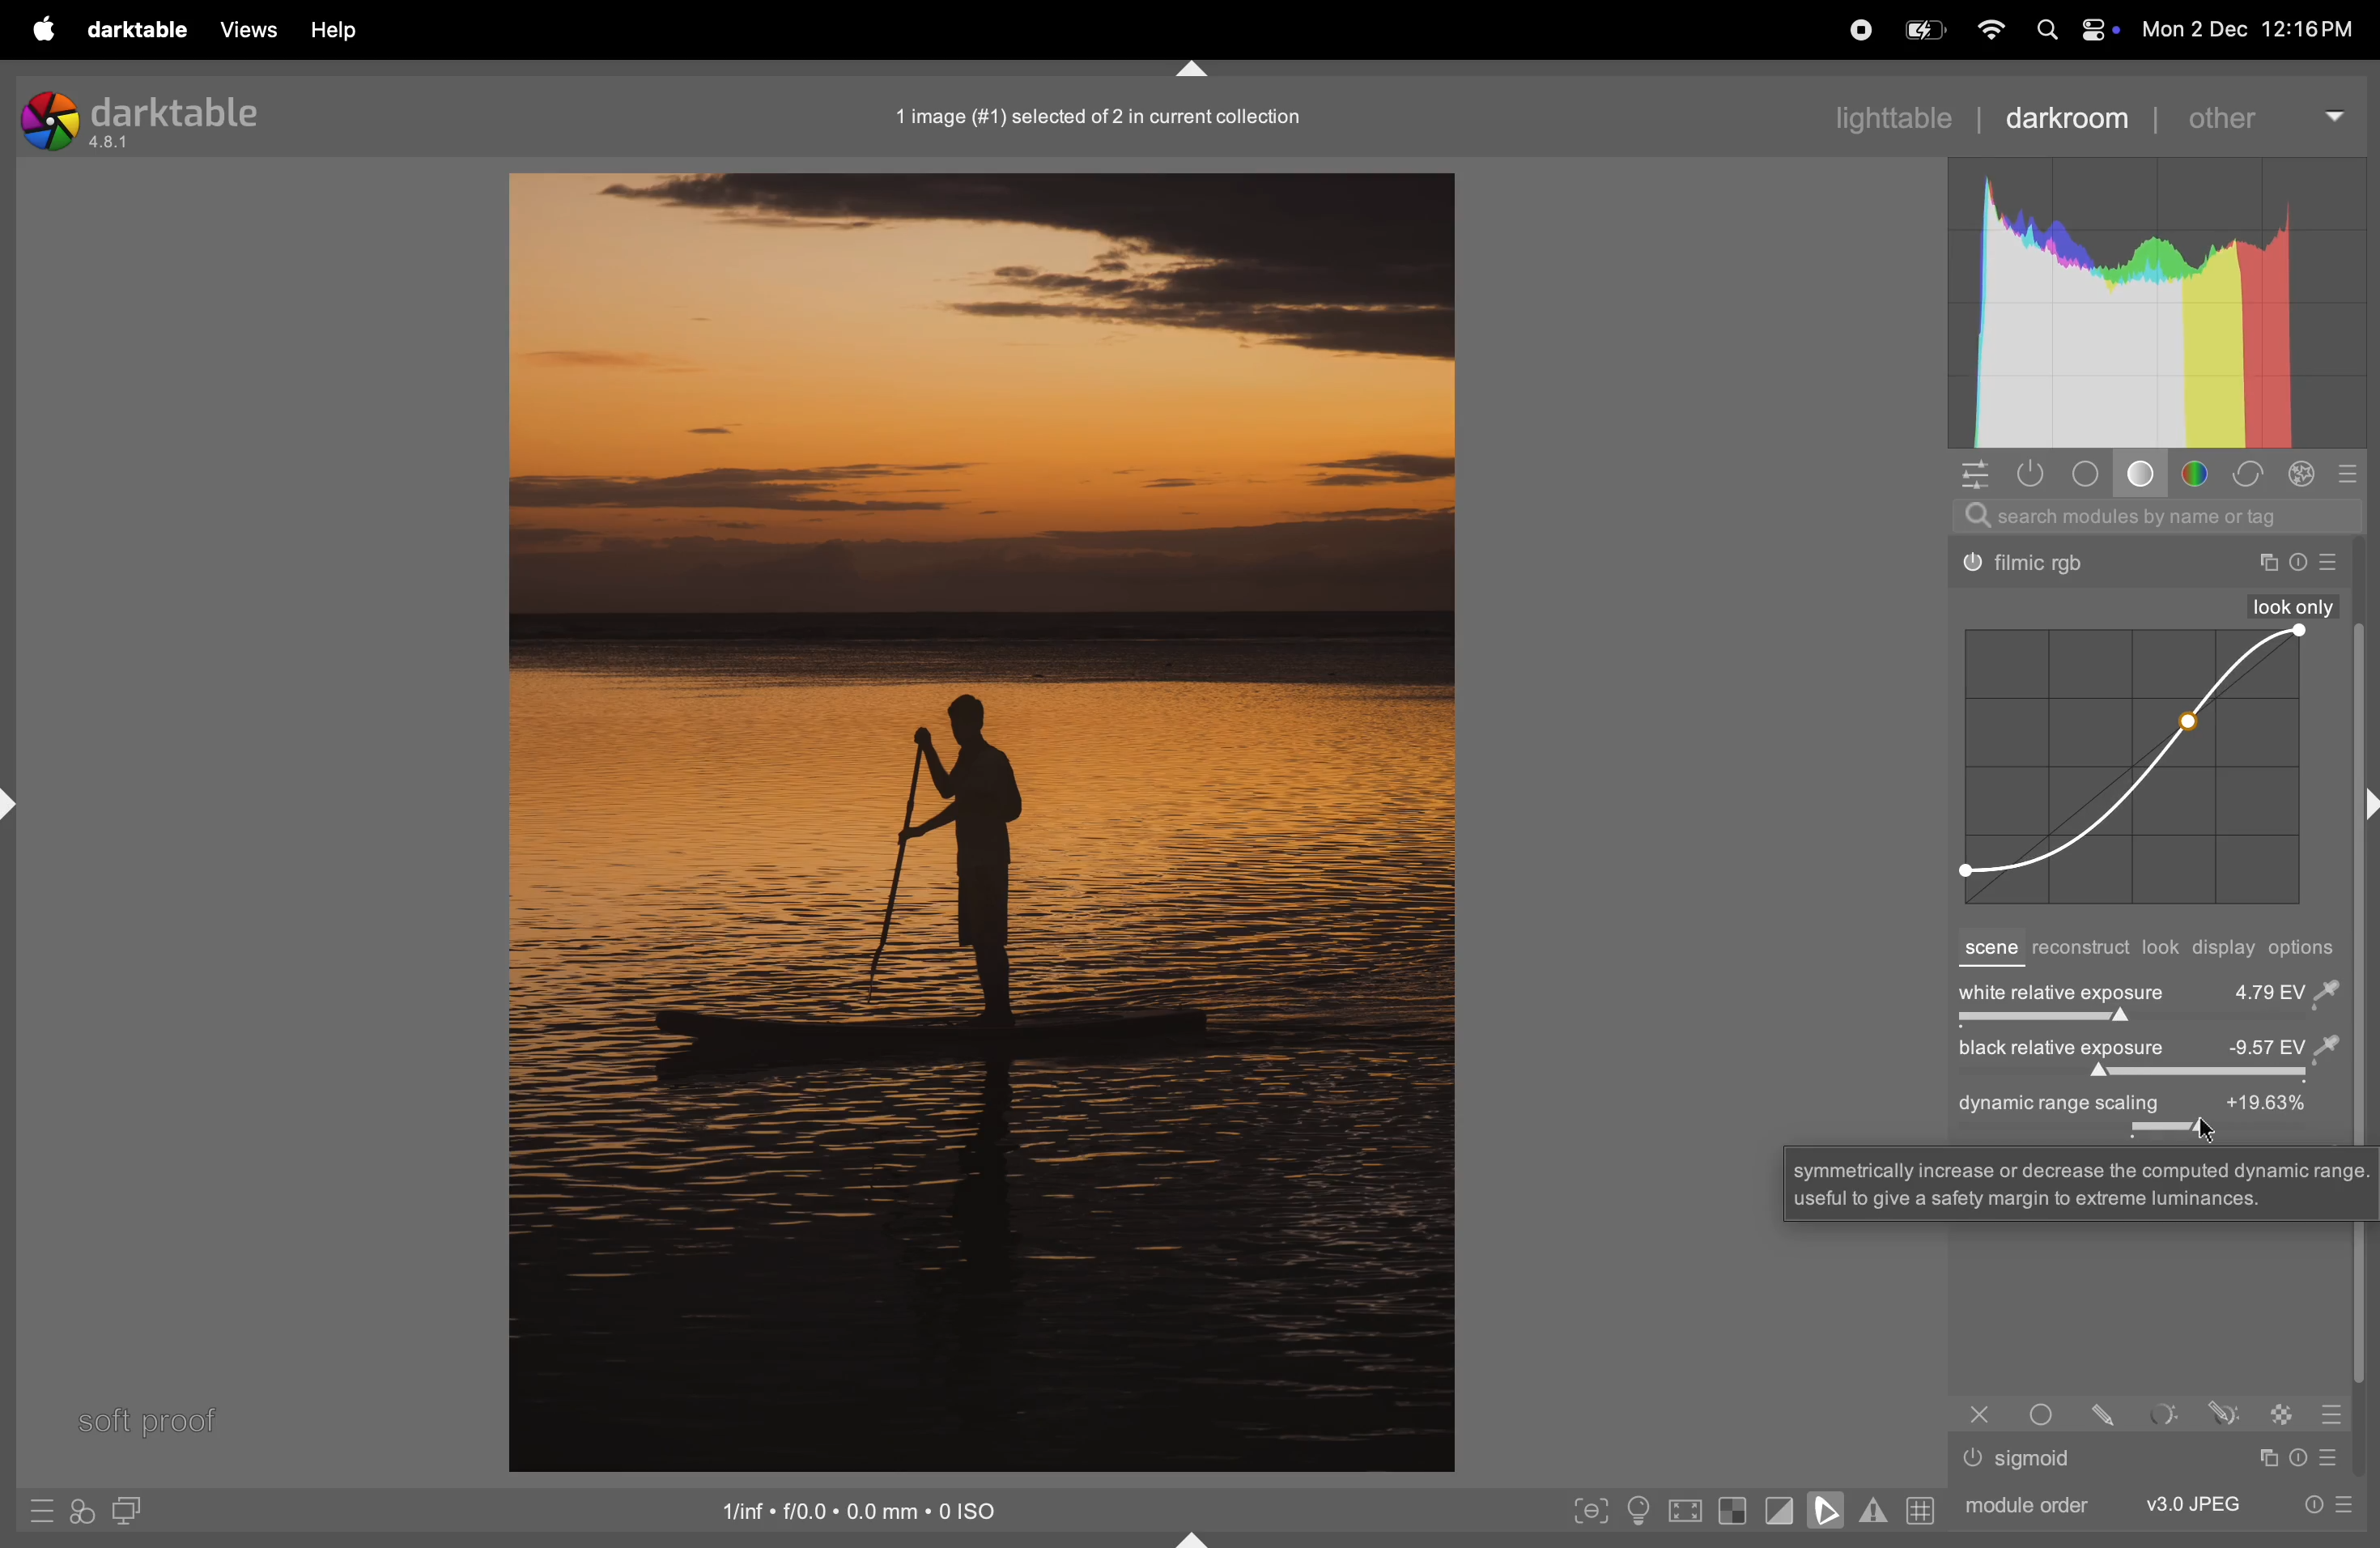  Describe the element at coordinates (865, 1508) in the screenshot. I see `iso` at that location.